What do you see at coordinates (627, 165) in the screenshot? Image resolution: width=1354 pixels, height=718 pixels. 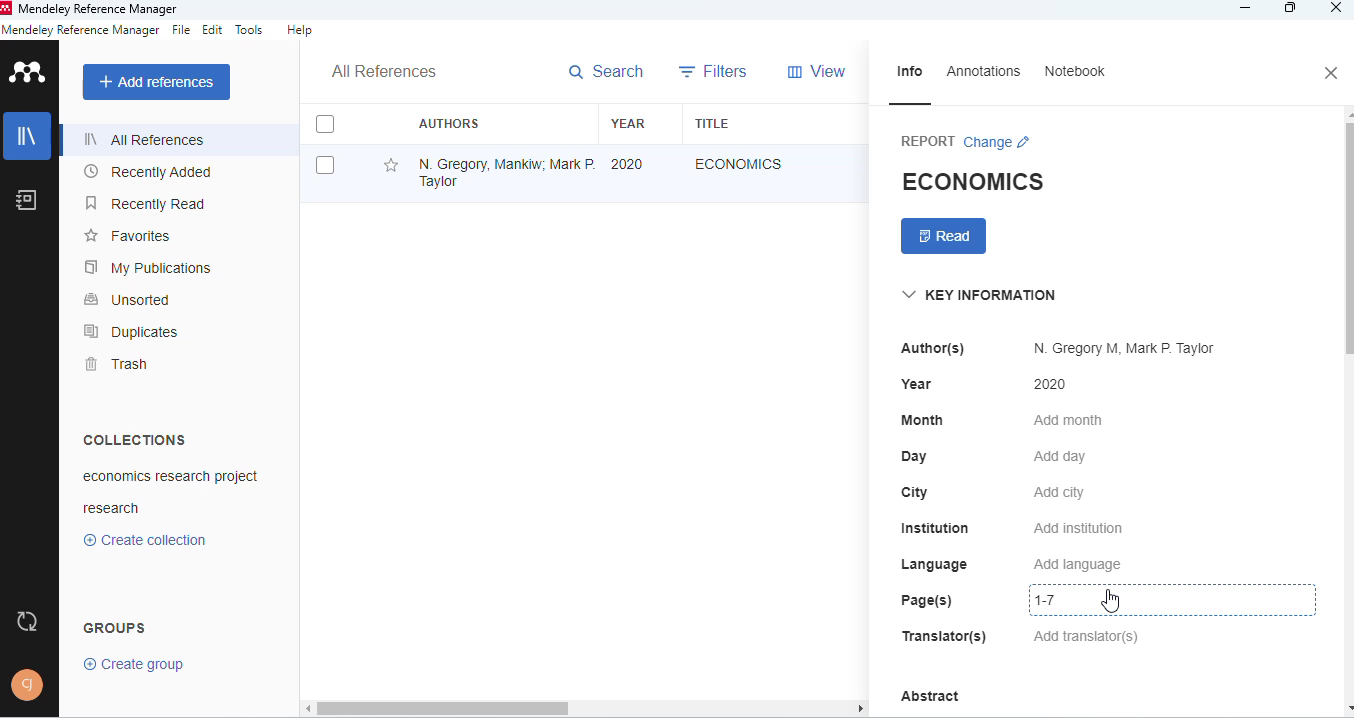 I see `2020` at bounding box center [627, 165].